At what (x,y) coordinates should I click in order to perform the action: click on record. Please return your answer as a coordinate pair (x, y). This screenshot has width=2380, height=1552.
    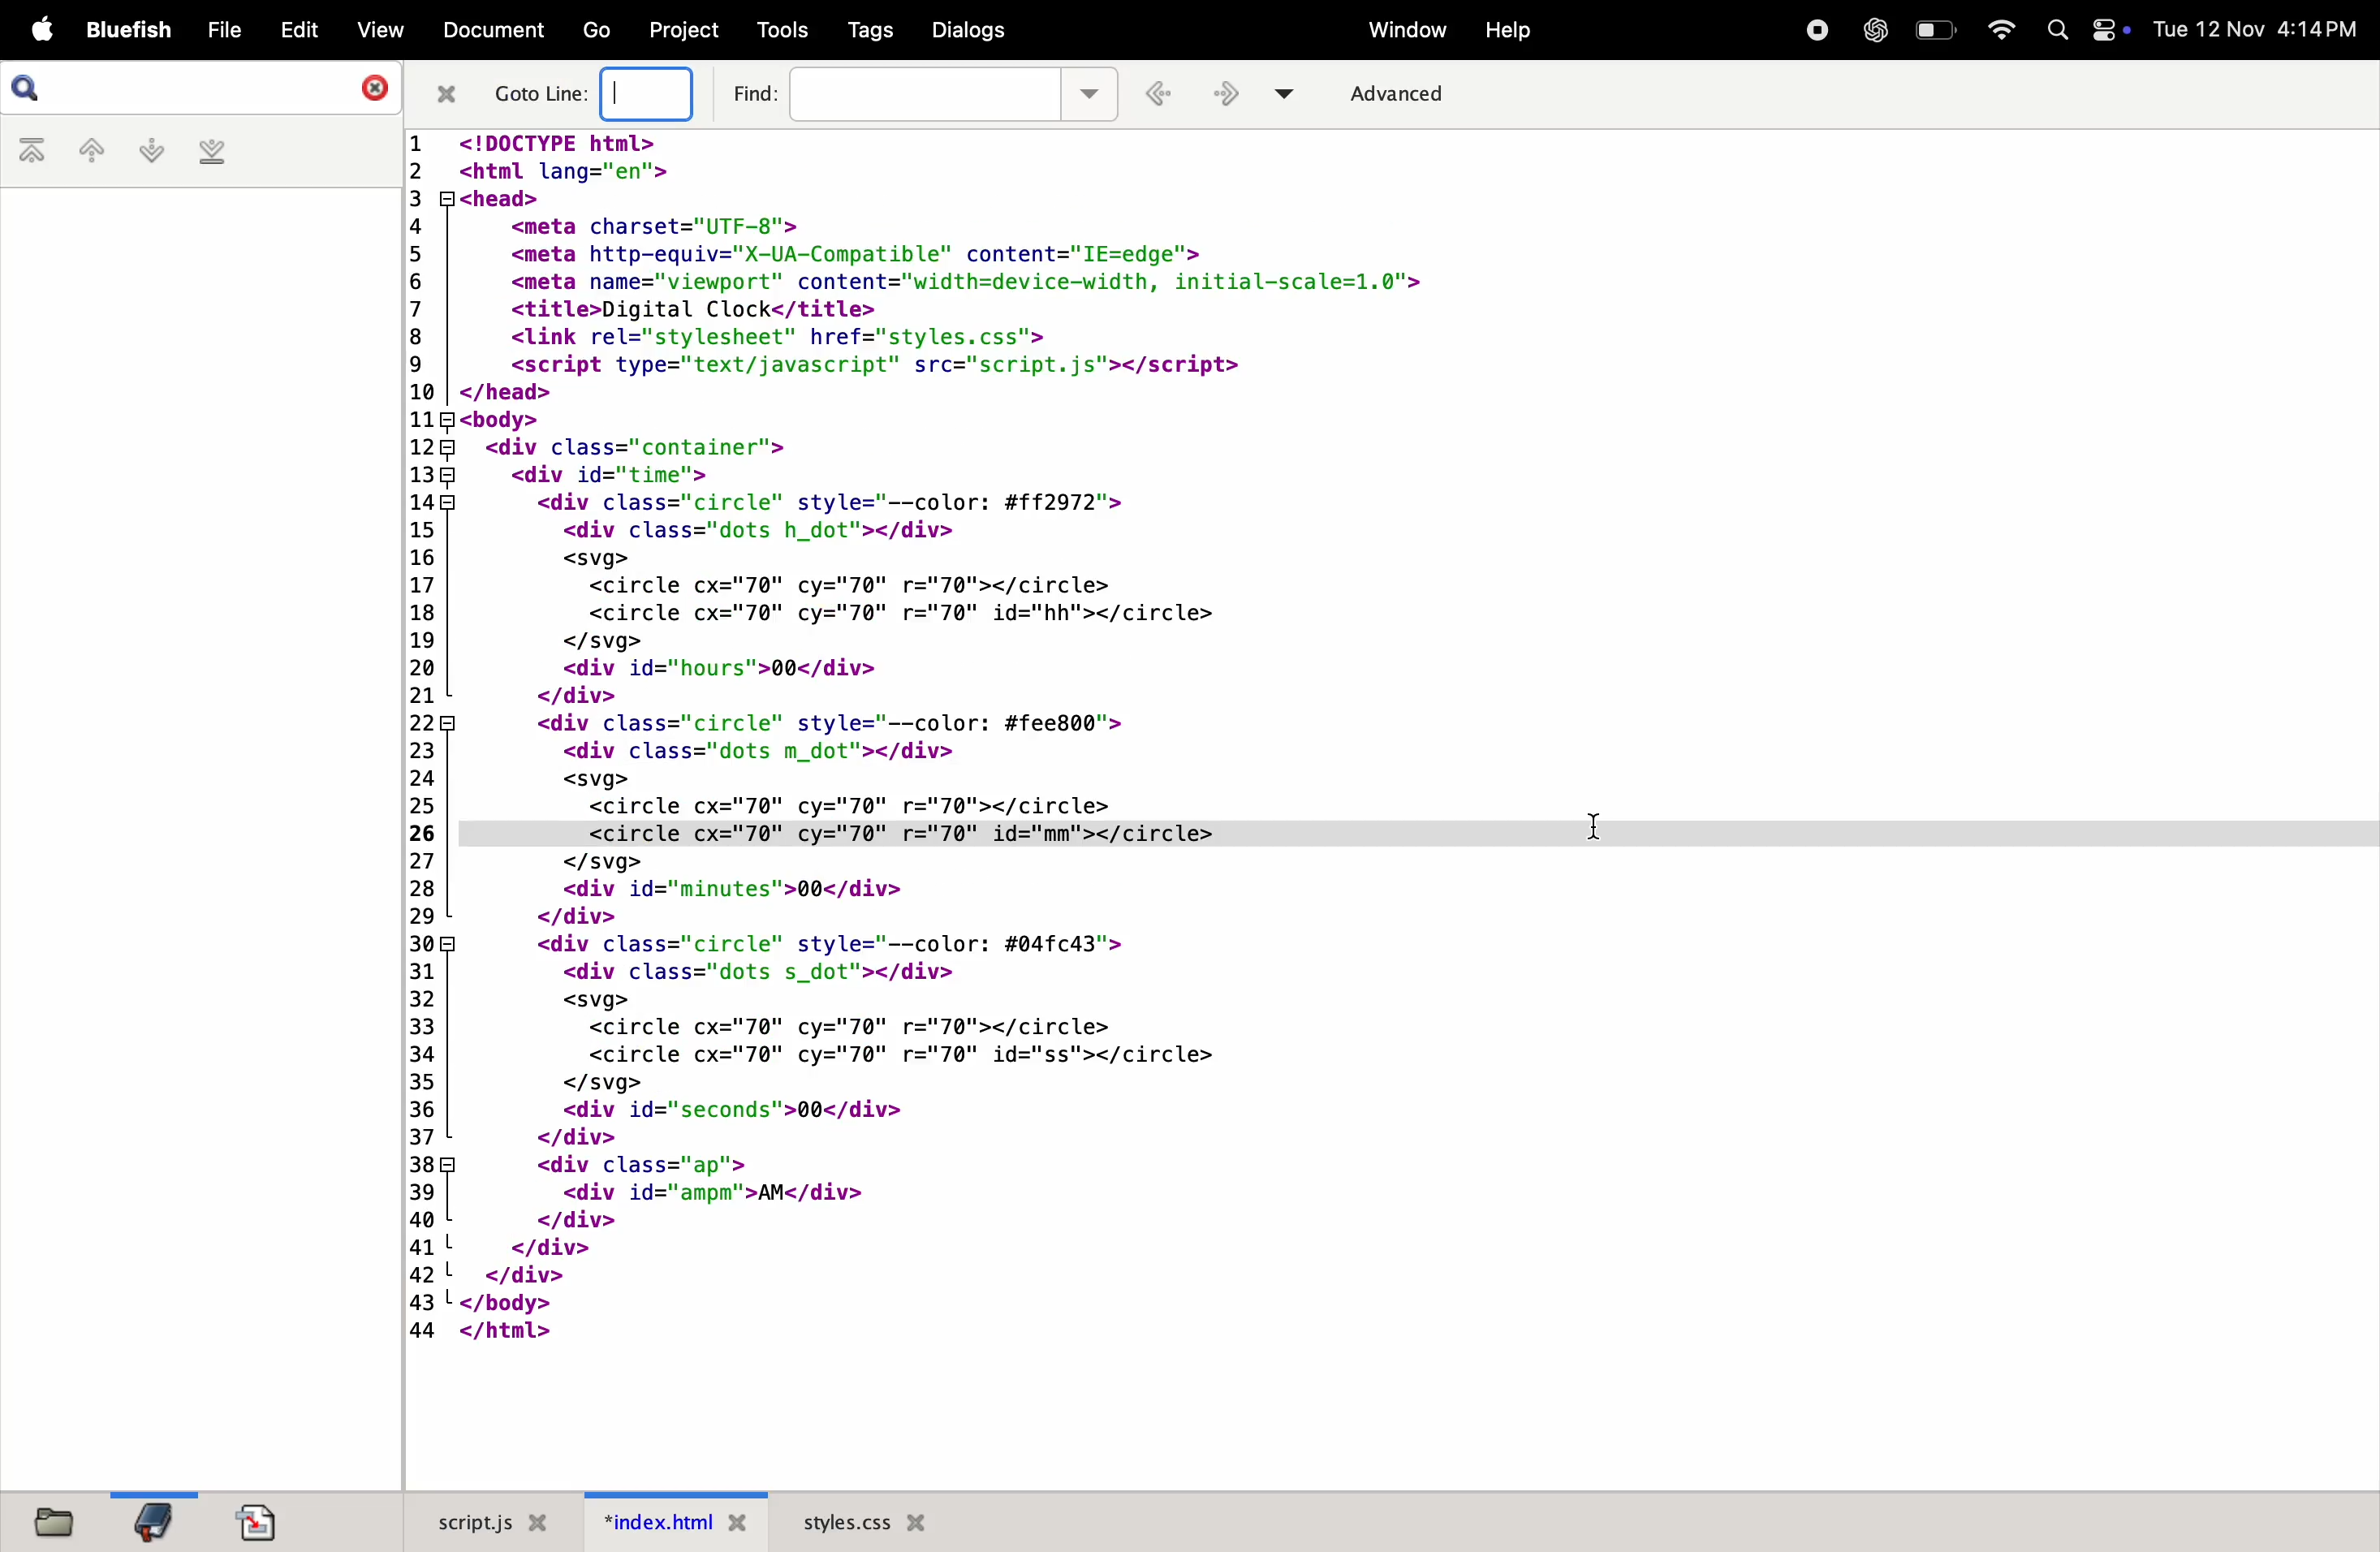
    Looking at the image, I should click on (1814, 31).